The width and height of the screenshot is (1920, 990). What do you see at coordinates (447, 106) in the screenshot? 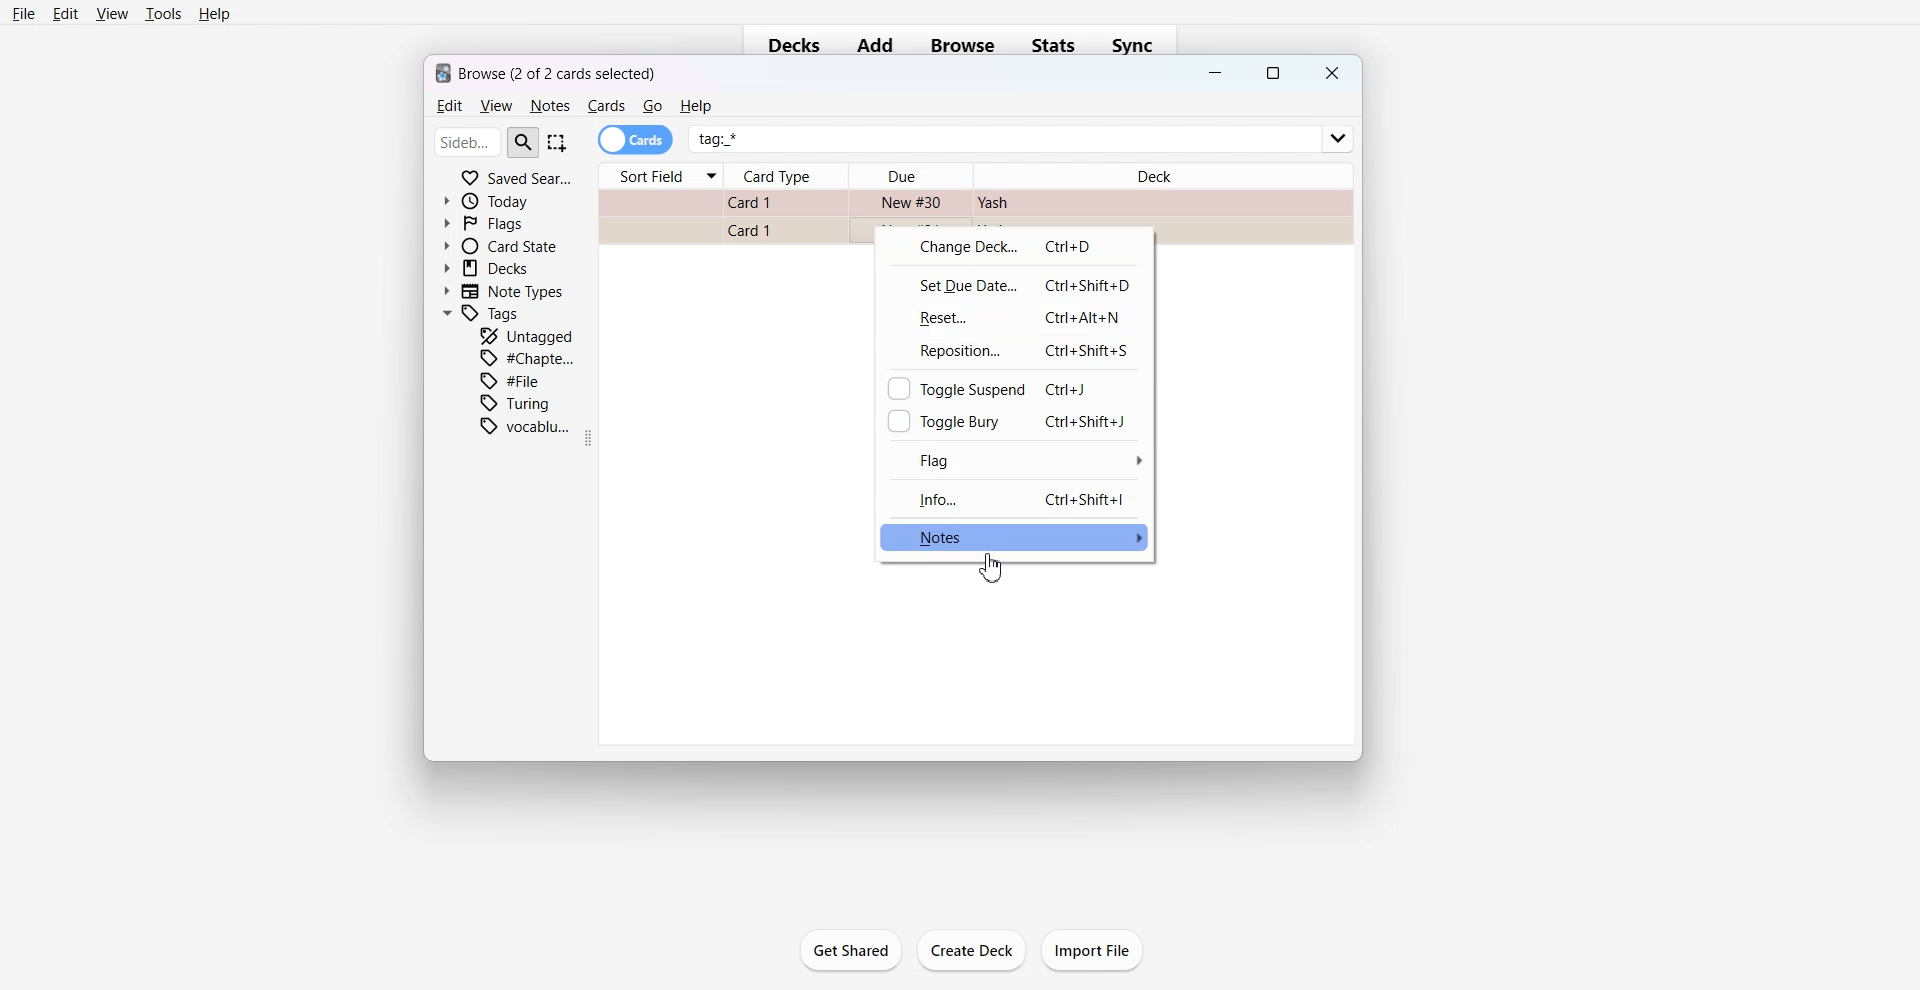
I see `Edit` at bounding box center [447, 106].